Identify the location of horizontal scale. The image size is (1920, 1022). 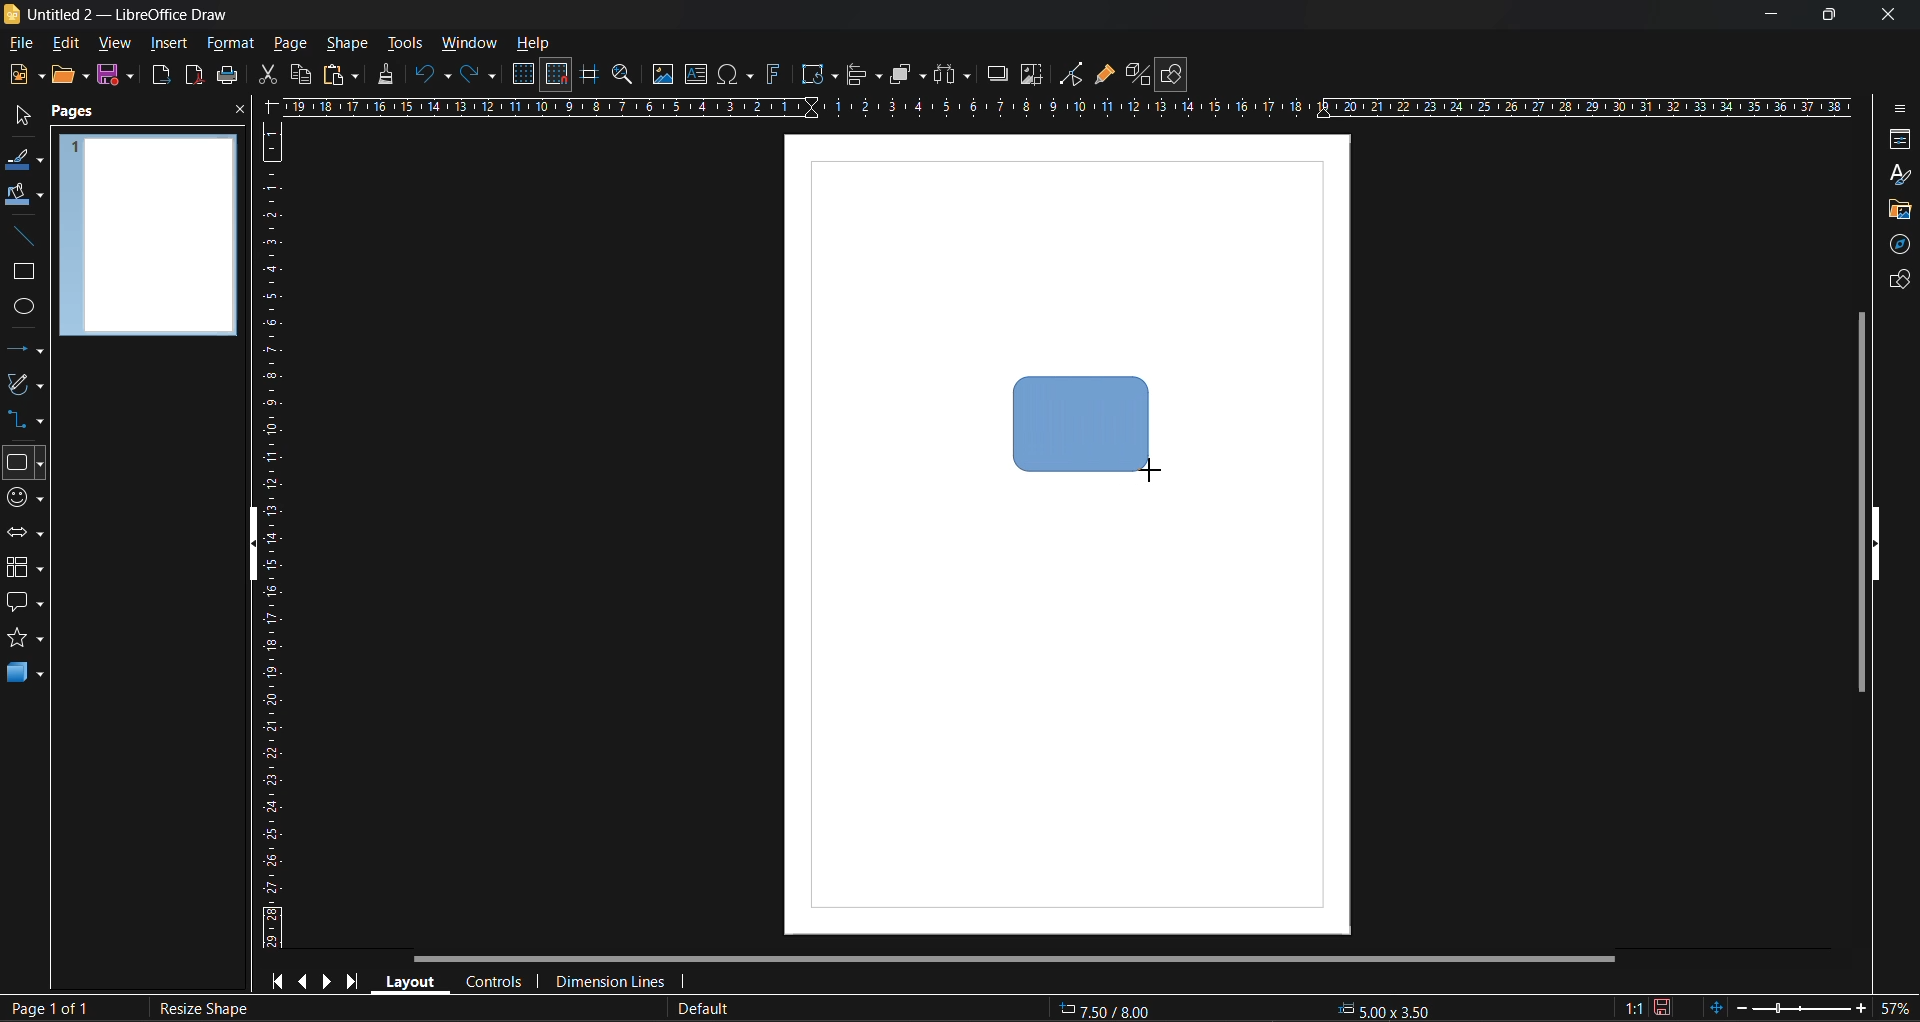
(1065, 107).